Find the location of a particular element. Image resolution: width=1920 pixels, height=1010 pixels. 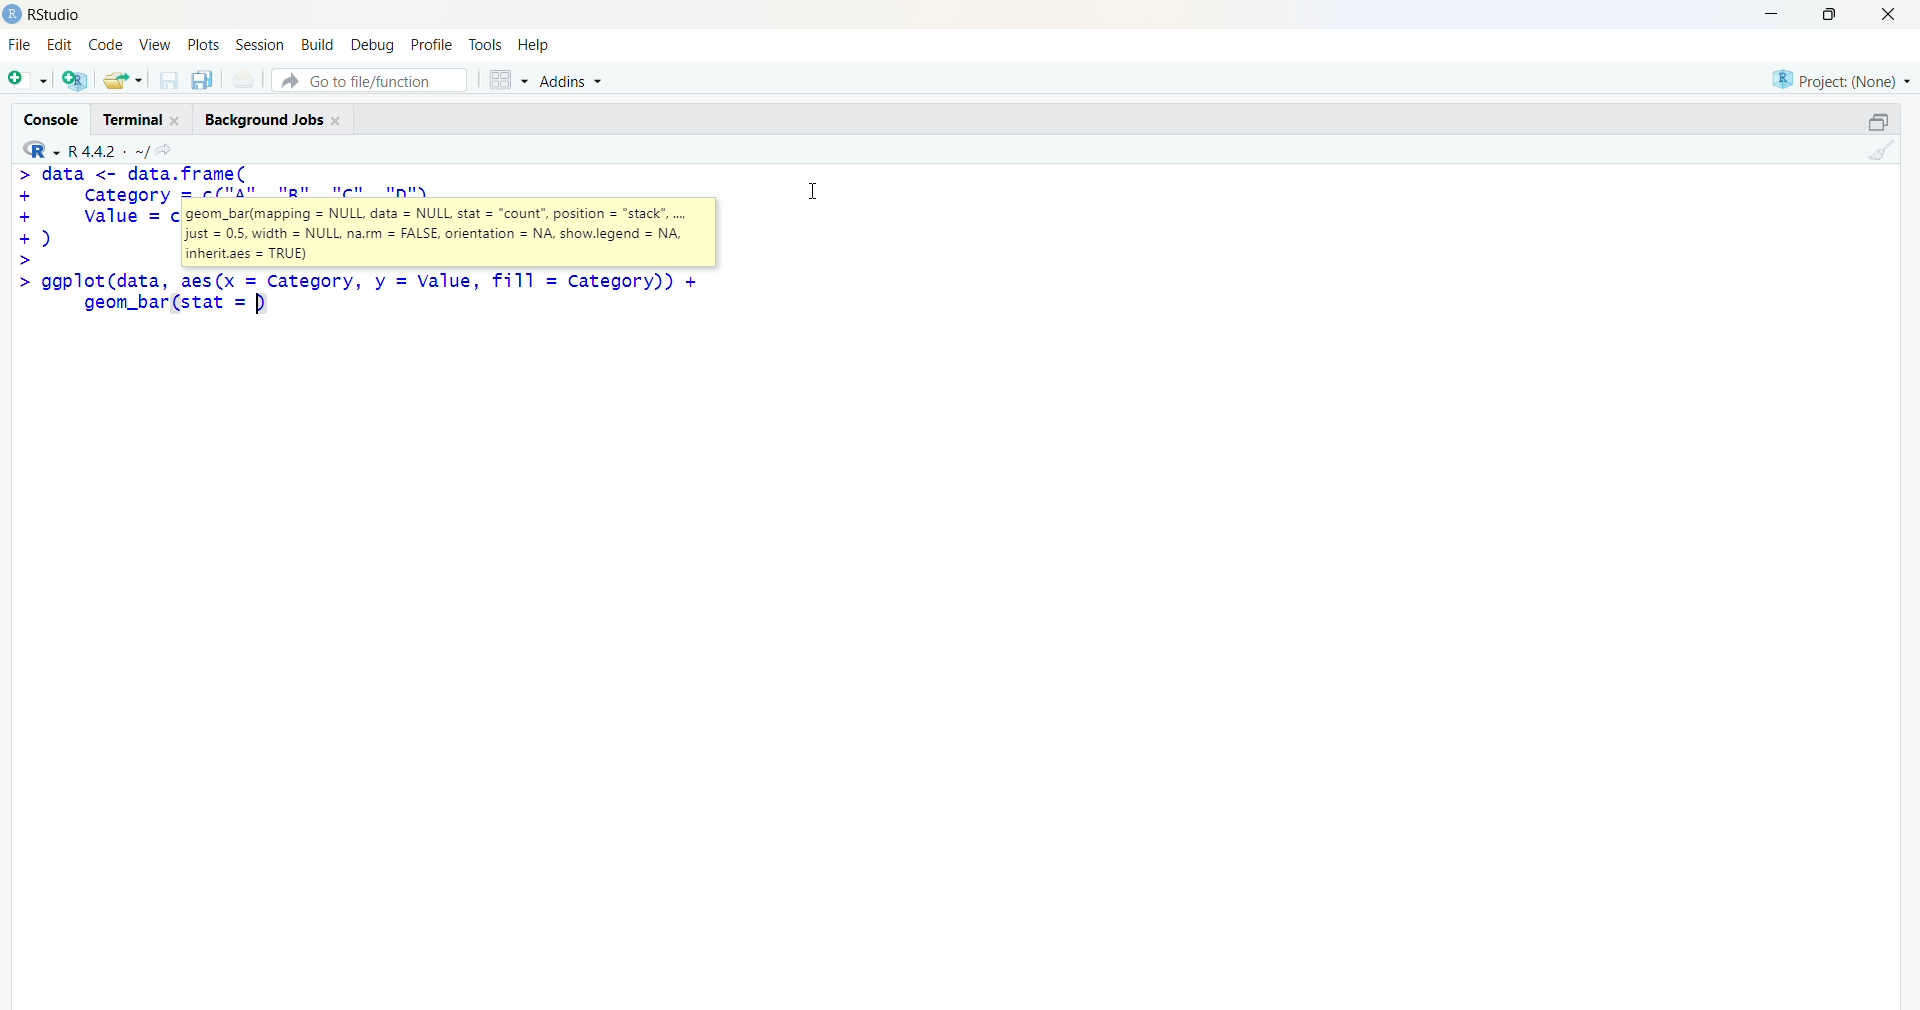

build is located at coordinates (316, 45).